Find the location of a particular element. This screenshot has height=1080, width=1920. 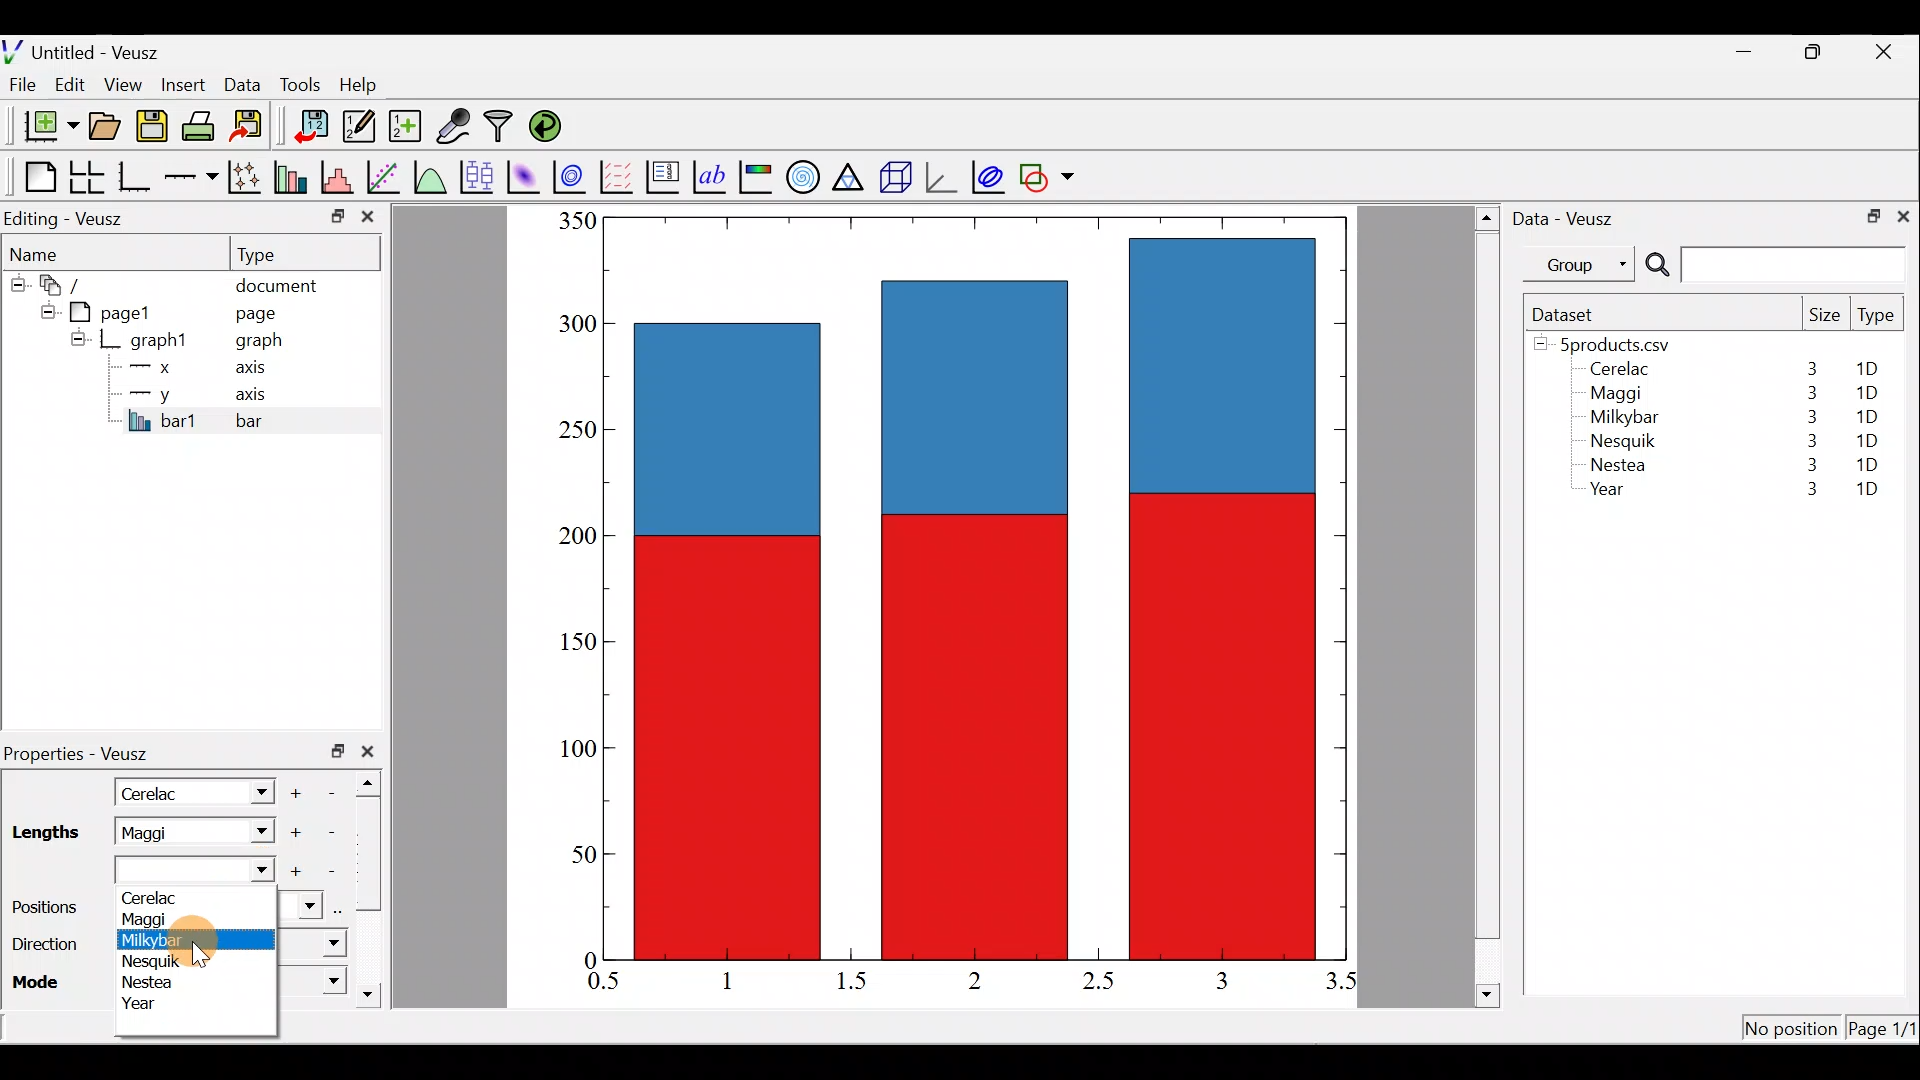

page is located at coordinates (254, 312).